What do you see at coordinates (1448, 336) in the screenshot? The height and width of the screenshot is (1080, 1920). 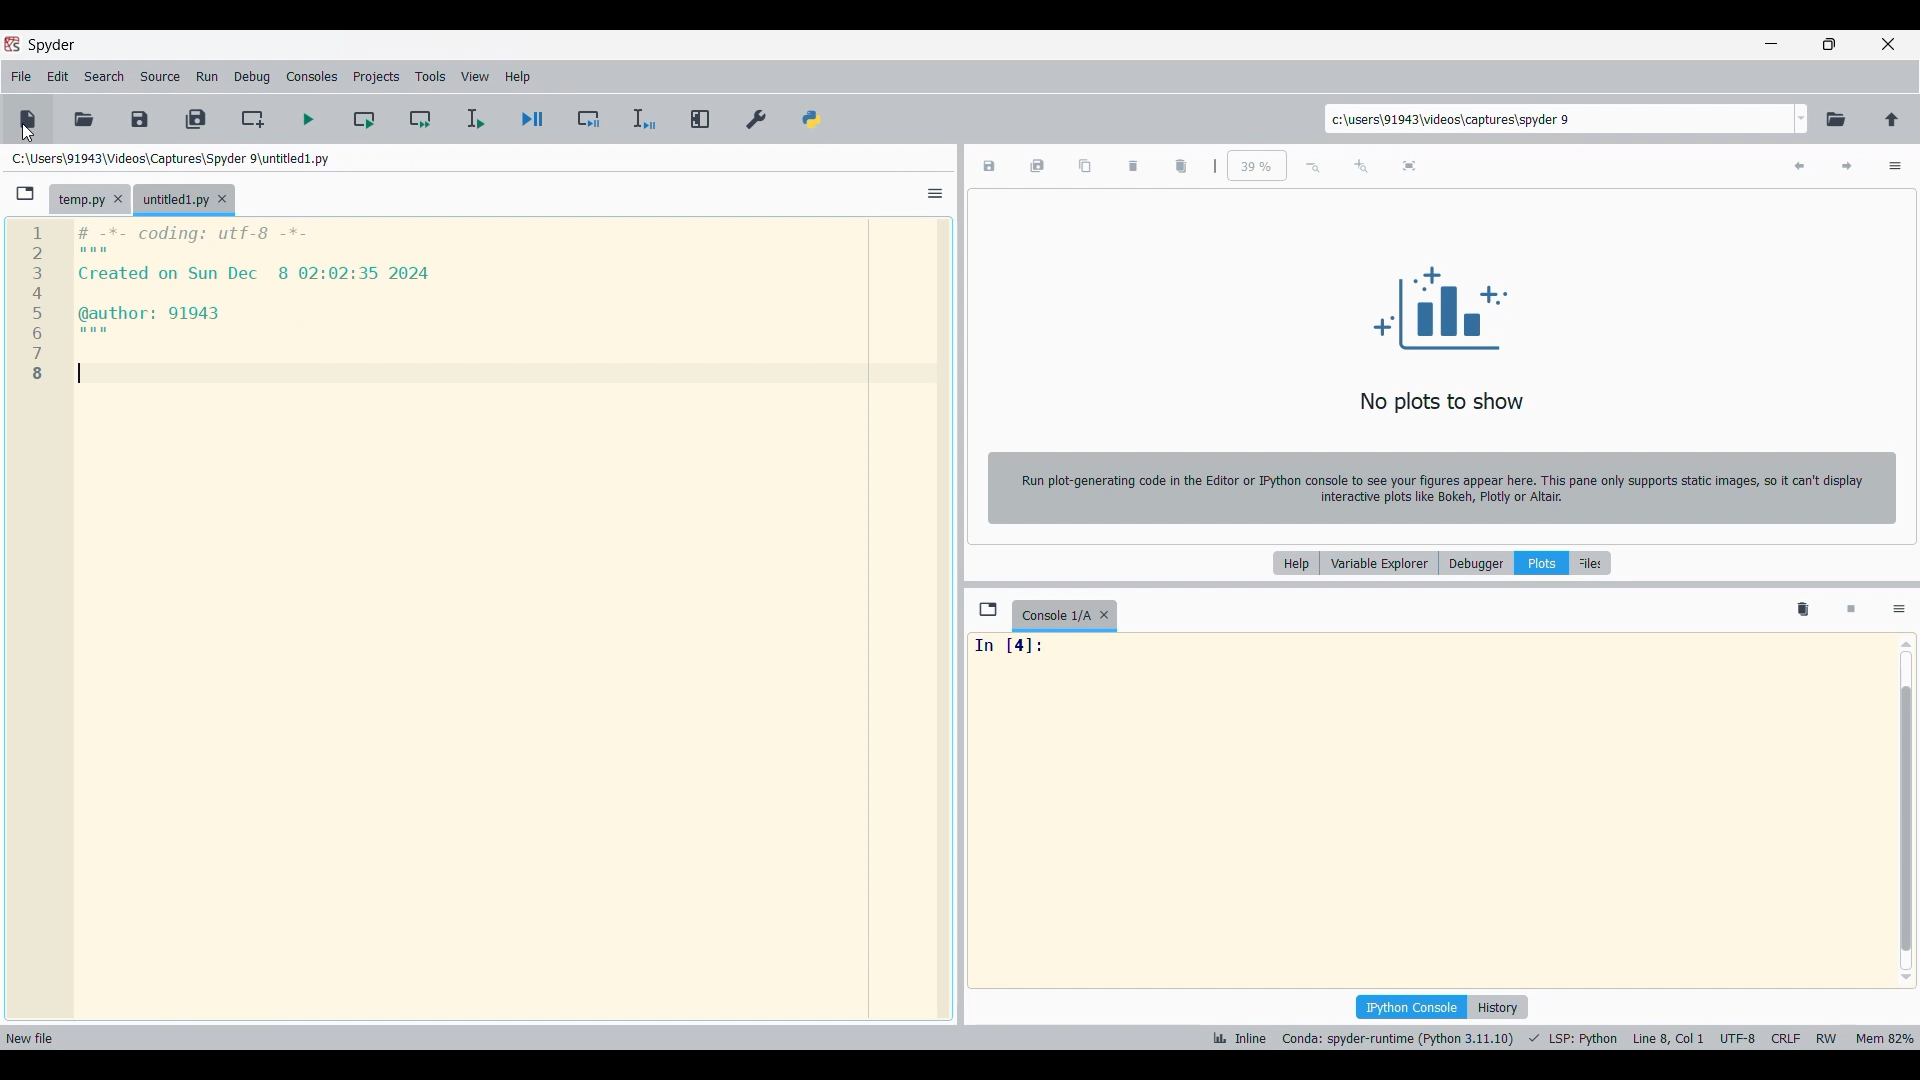 I see `No plots to show` at bounding box center [1448, 336].